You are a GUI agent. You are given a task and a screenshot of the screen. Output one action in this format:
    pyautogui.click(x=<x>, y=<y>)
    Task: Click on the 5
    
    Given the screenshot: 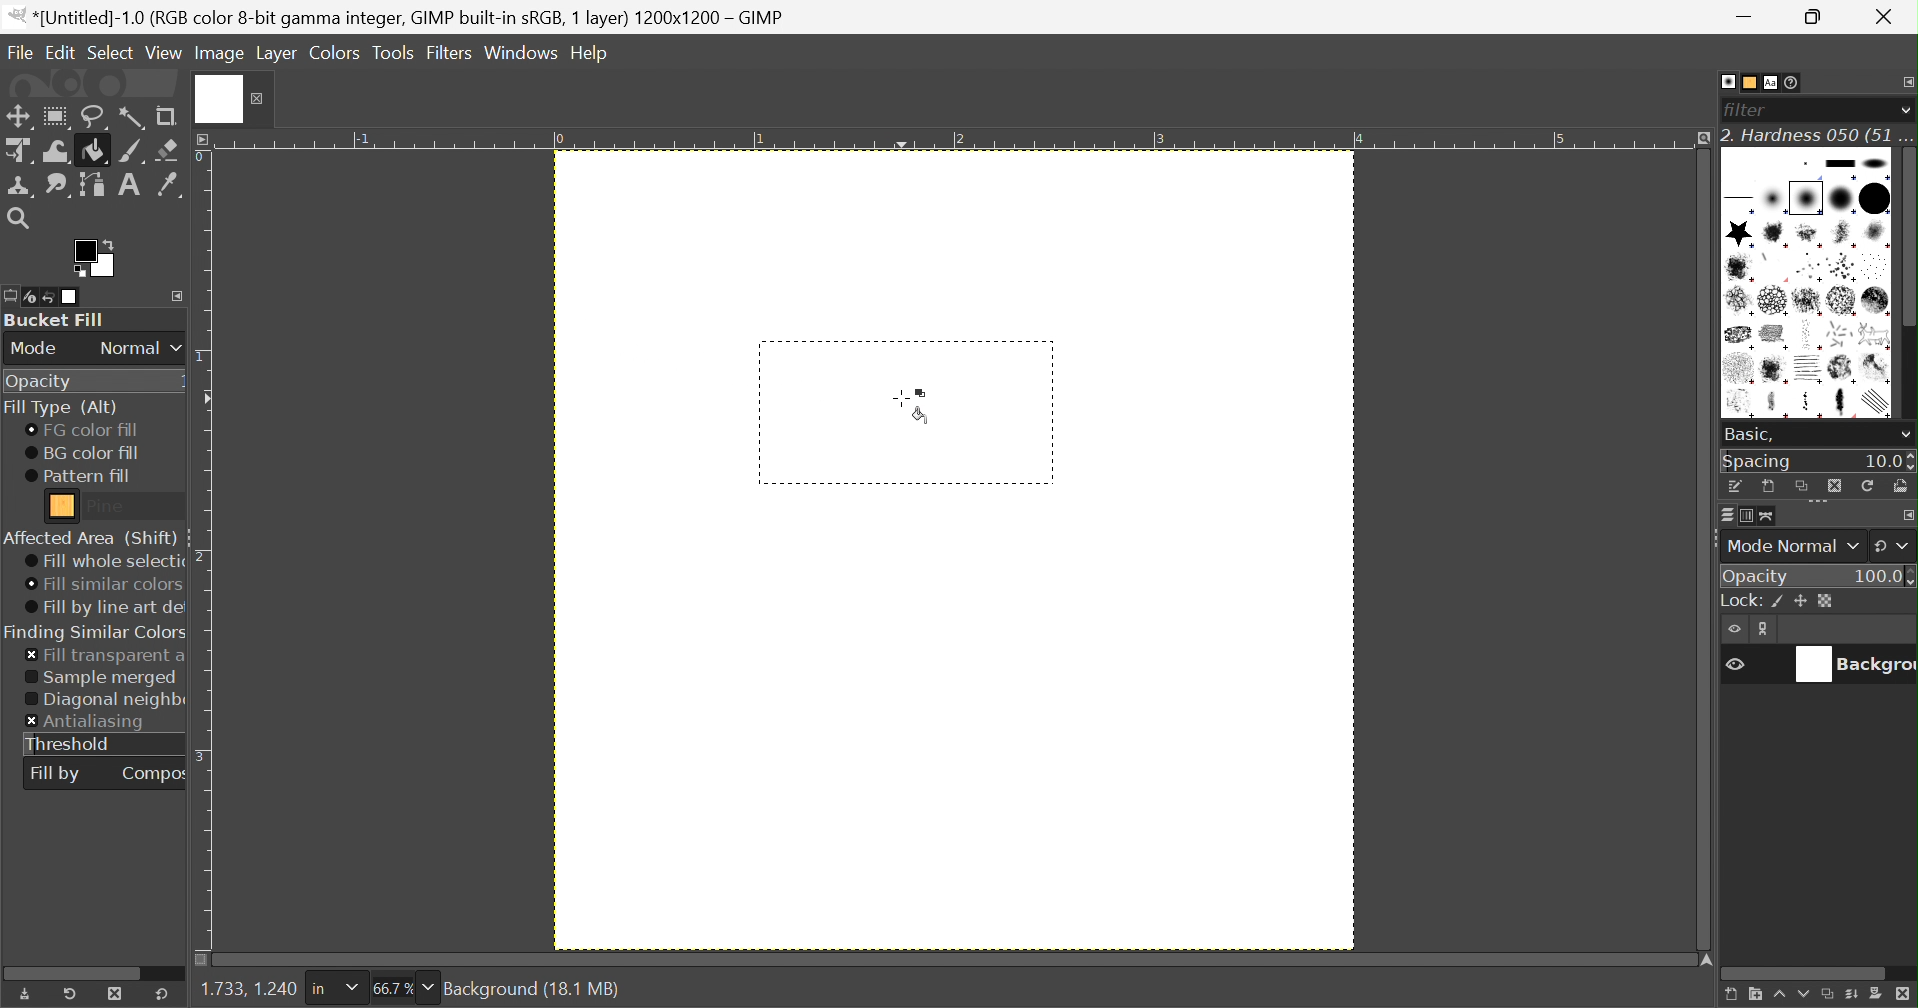 What is the action you would take?
    pyautogui.click(x=1560, y=140)
    